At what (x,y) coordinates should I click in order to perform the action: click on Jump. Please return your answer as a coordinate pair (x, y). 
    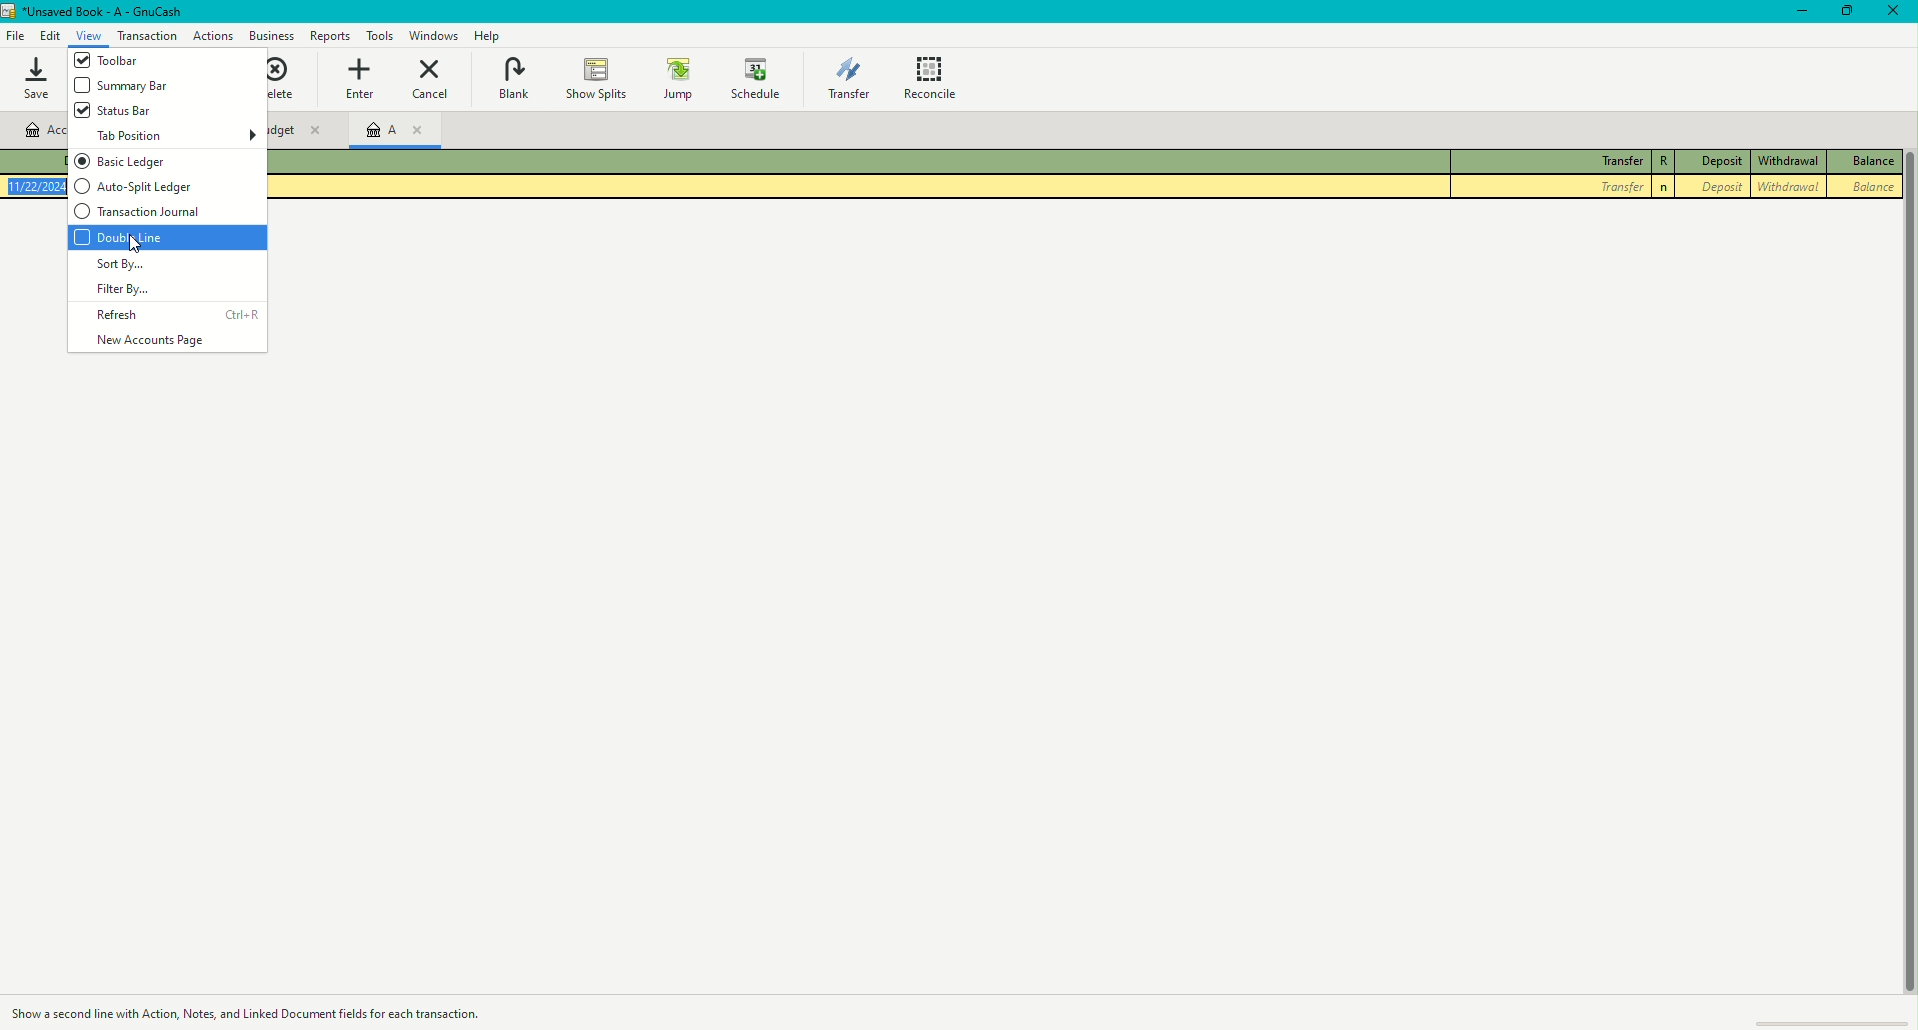
    Looking at the image, I should click on (675, 77).